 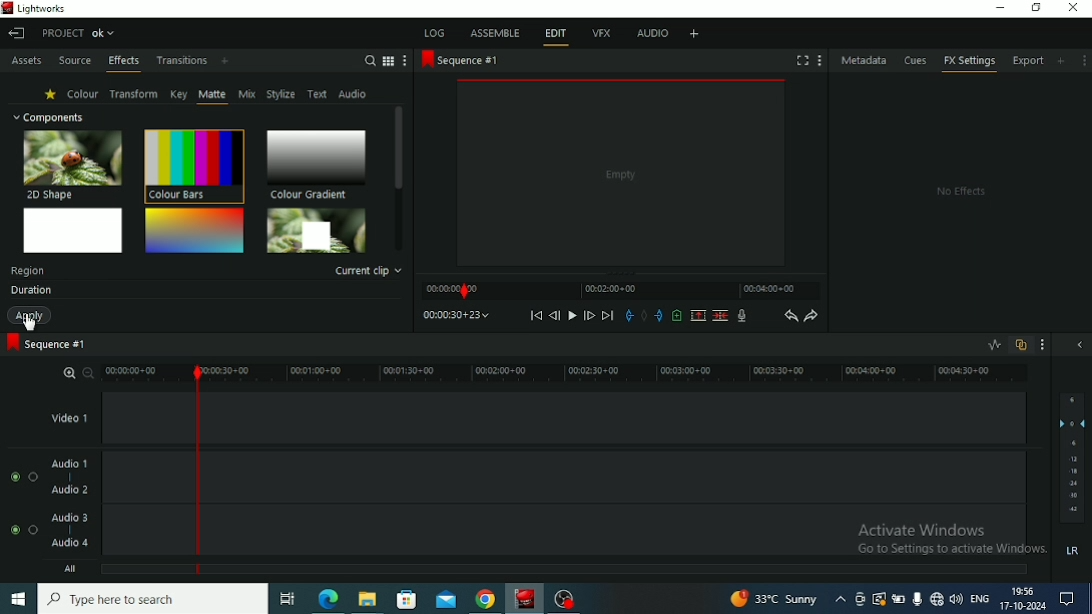 I want to click on More, so click(x=406, y=61).